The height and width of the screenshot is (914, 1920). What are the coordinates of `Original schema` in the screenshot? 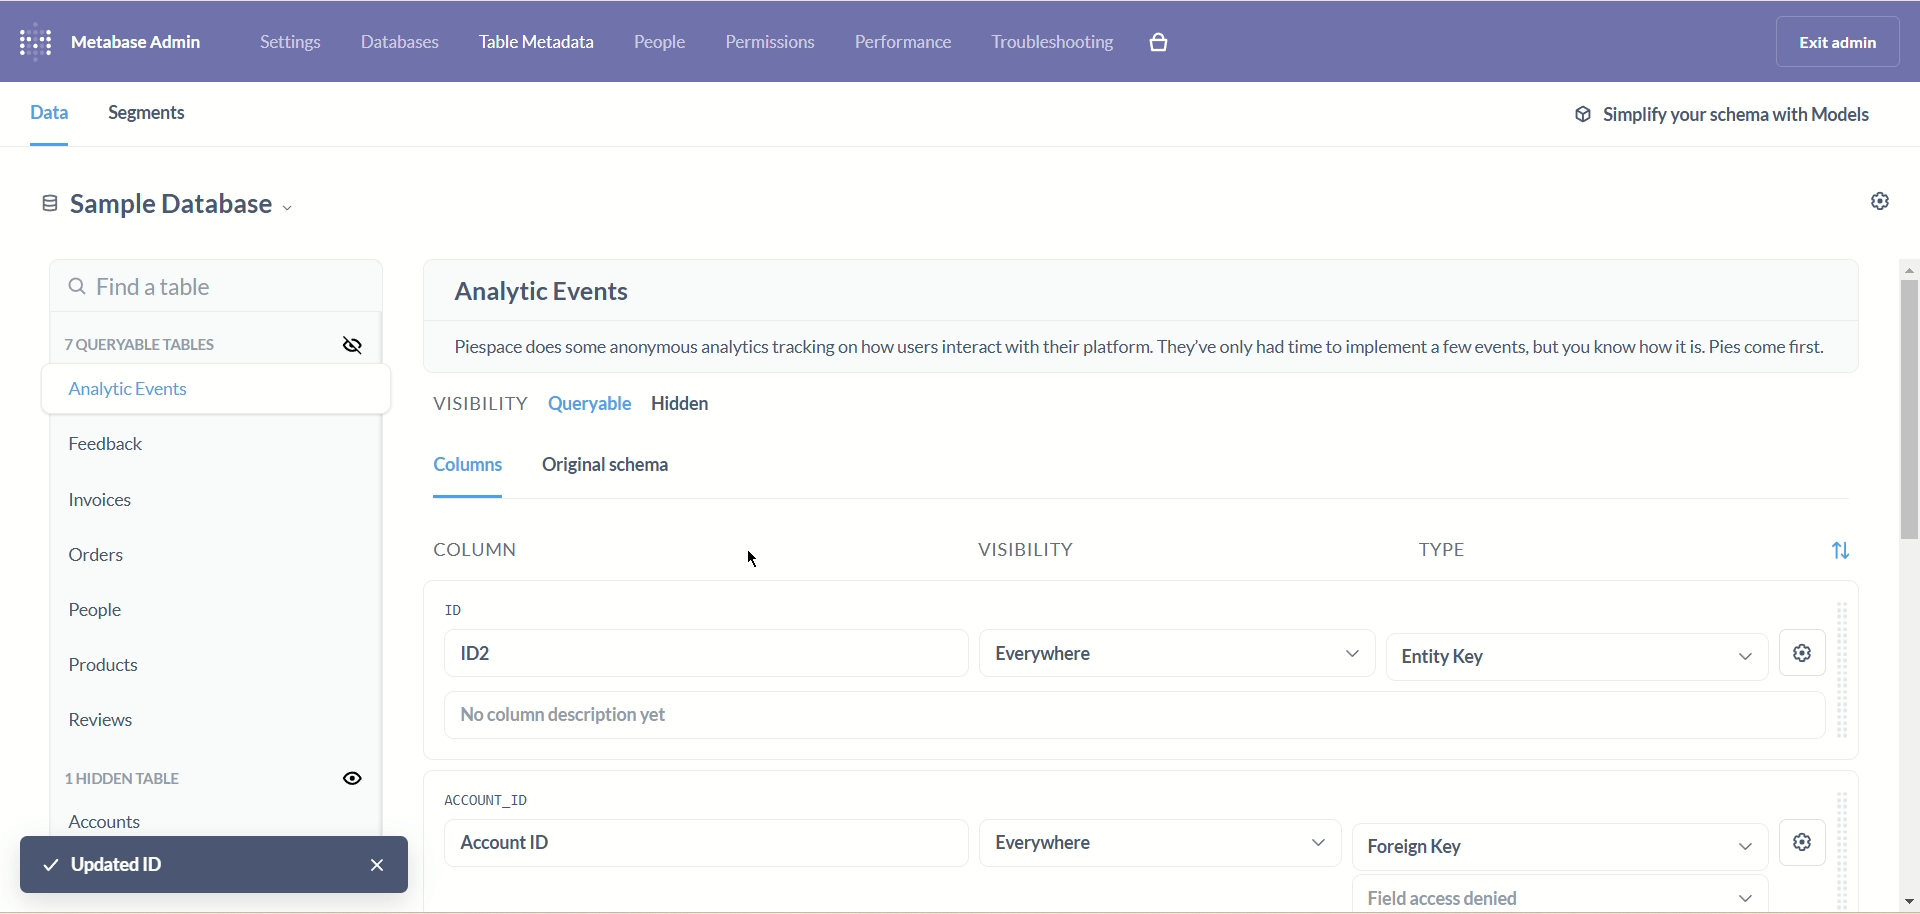 It's located at (653, 466).